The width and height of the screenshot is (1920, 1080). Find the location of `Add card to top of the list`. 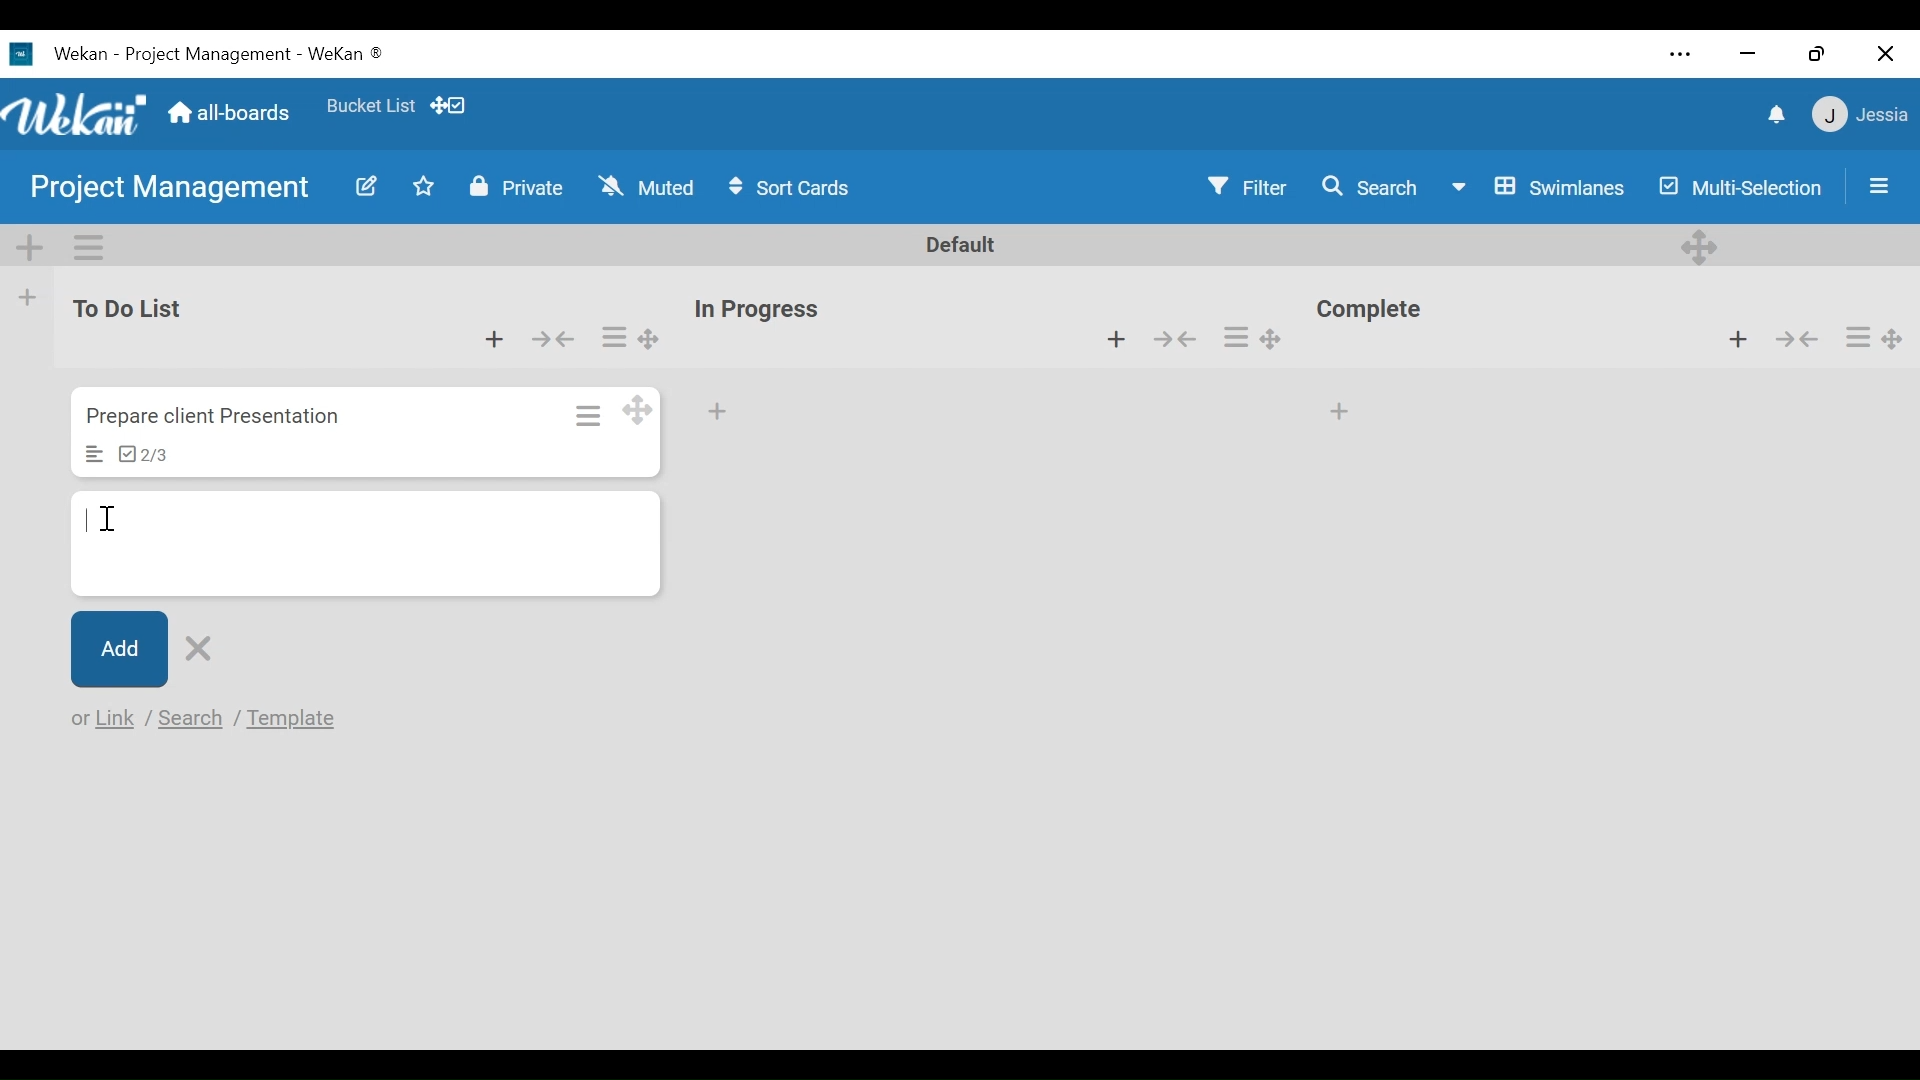

Add card to top of the list is located at coordinates (491, 336).